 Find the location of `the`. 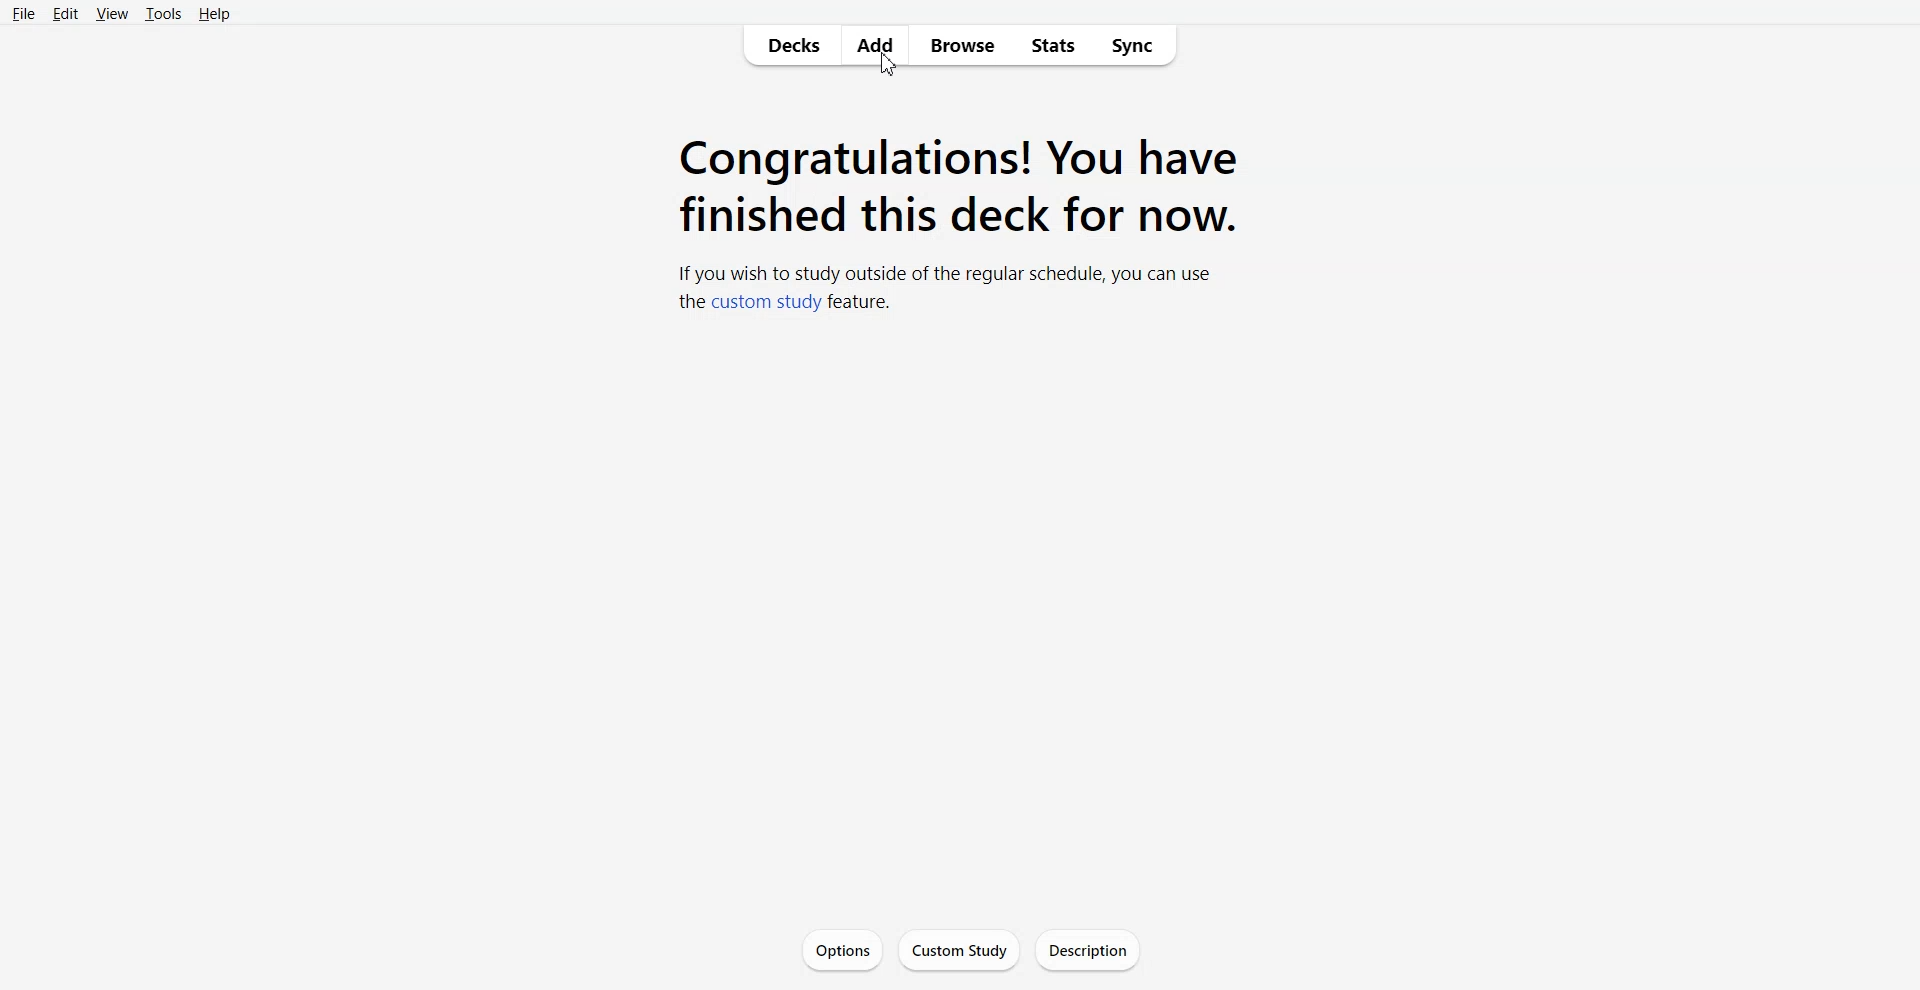

the is located at coordinates (689, 301).